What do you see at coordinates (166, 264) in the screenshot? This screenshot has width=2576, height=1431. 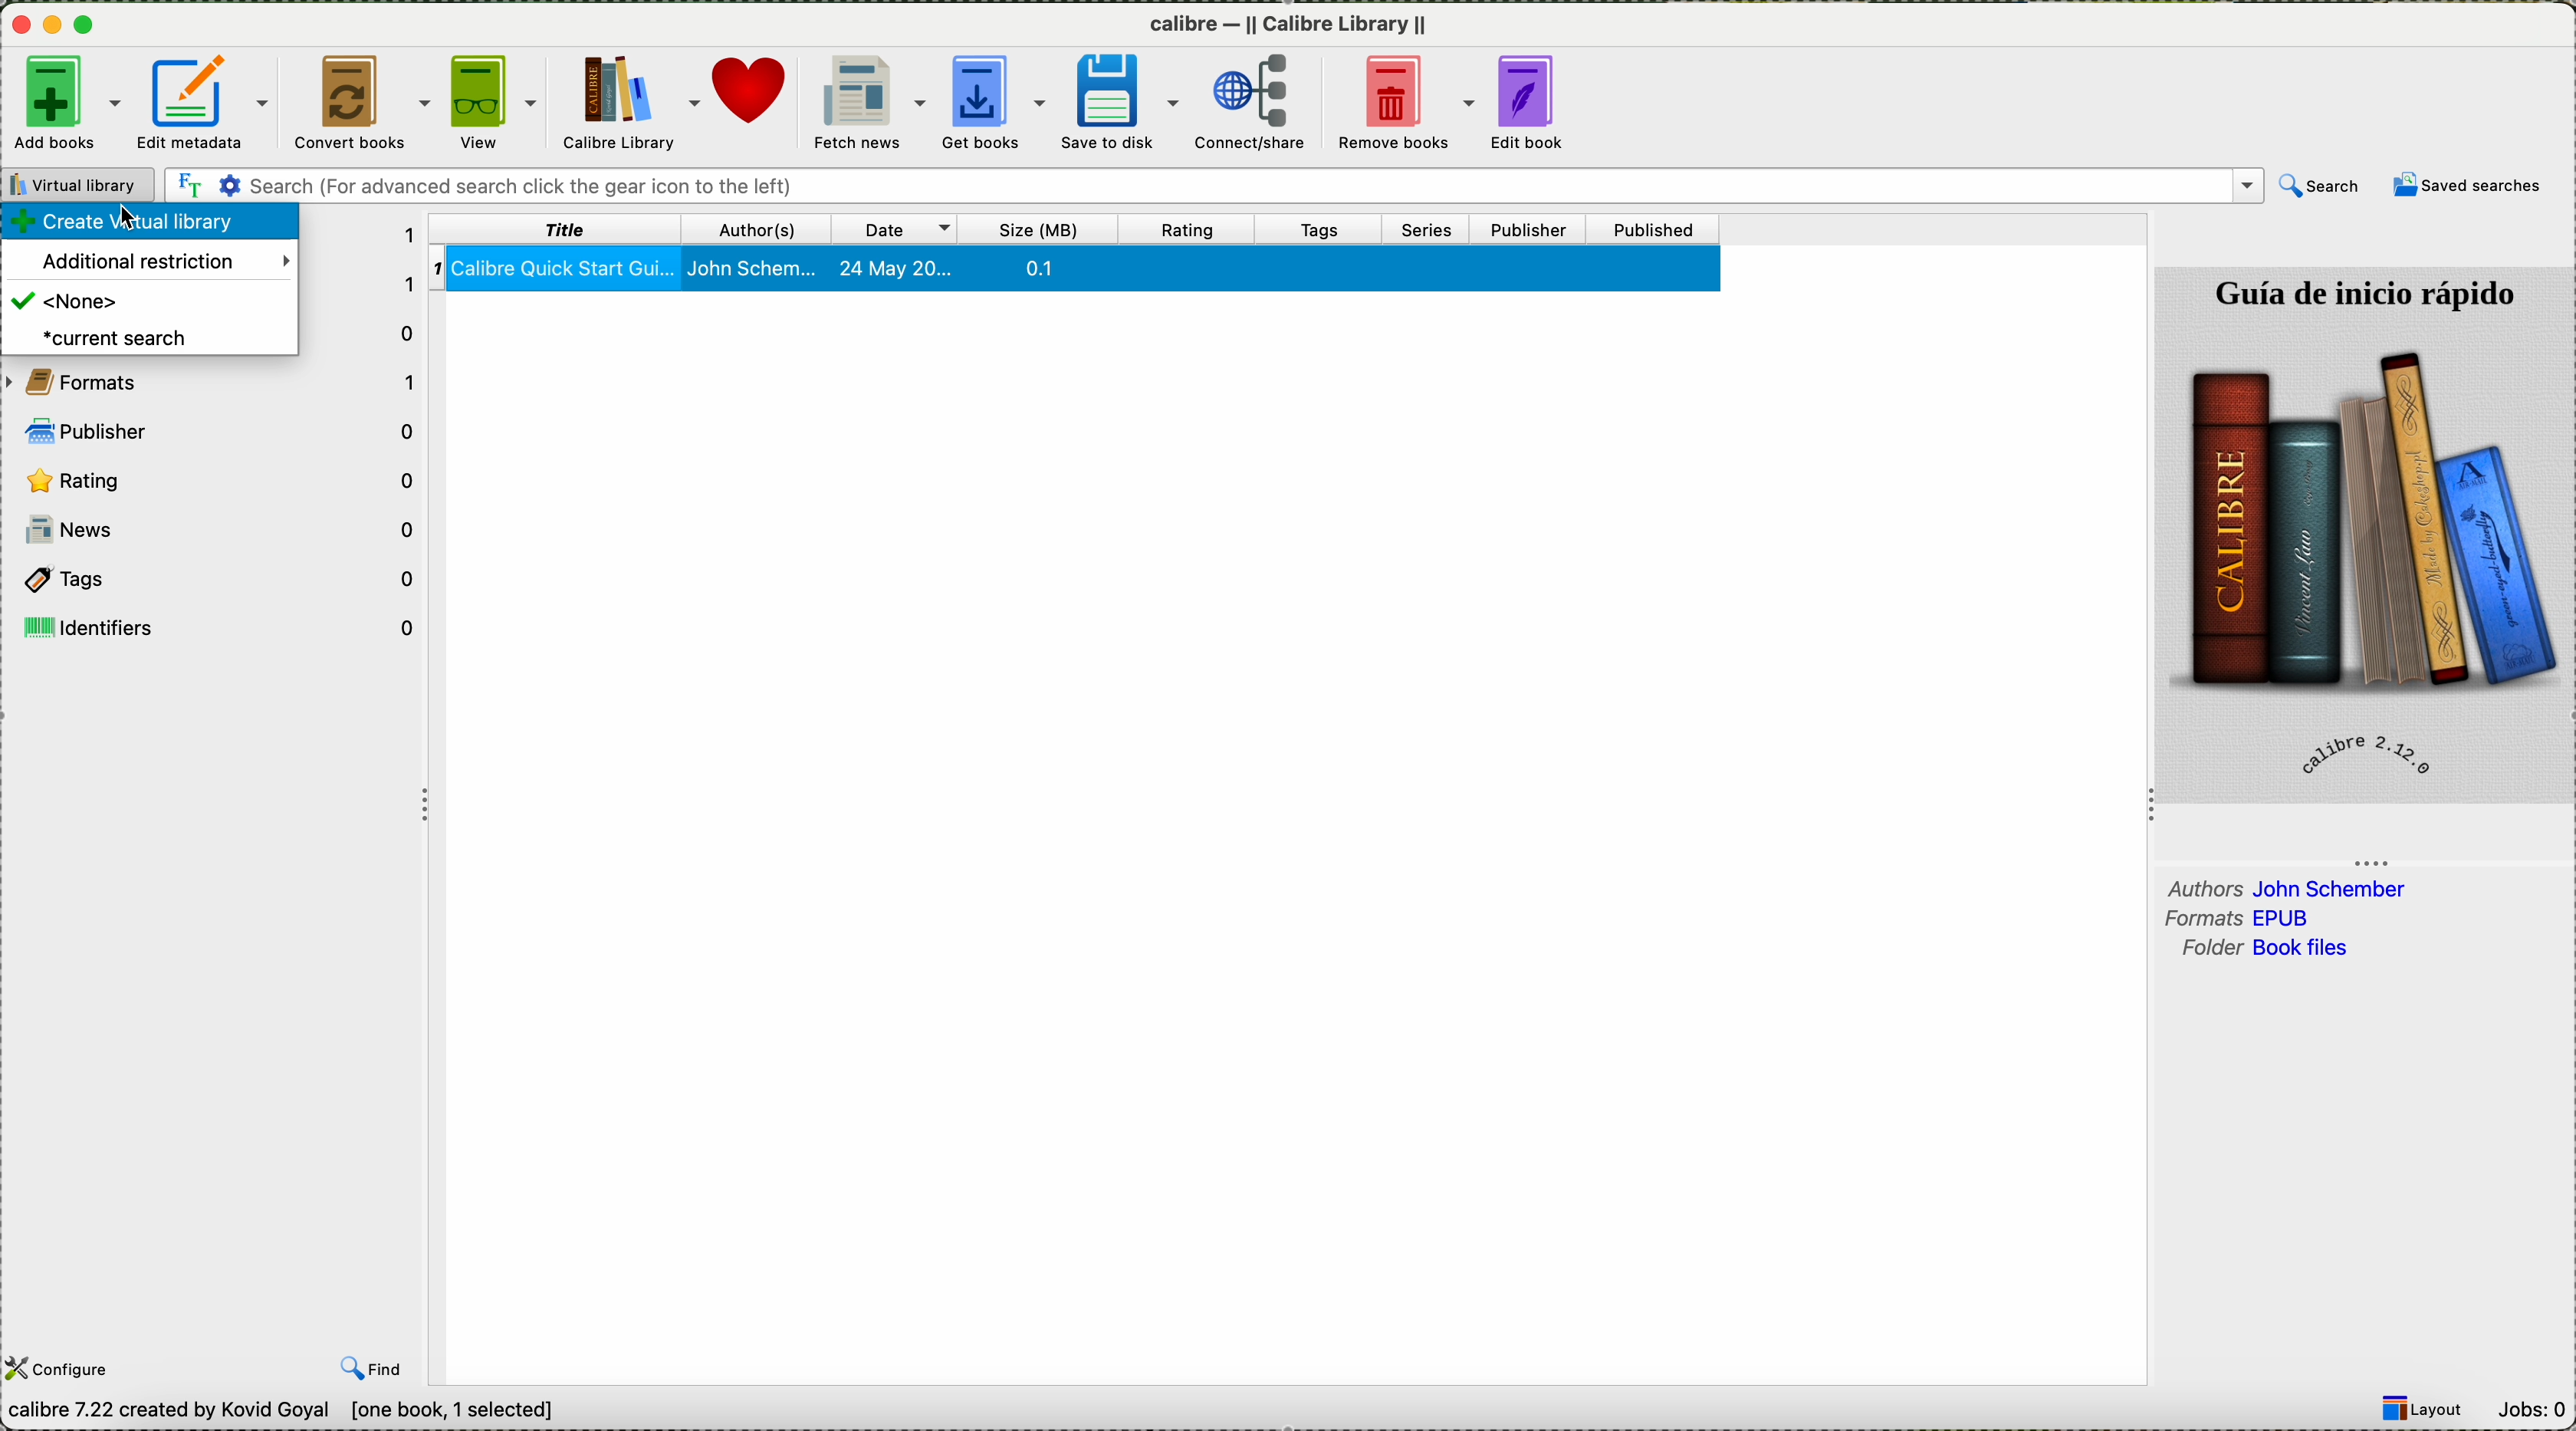 I see `additional restriction` at bounding box center [166, 264].